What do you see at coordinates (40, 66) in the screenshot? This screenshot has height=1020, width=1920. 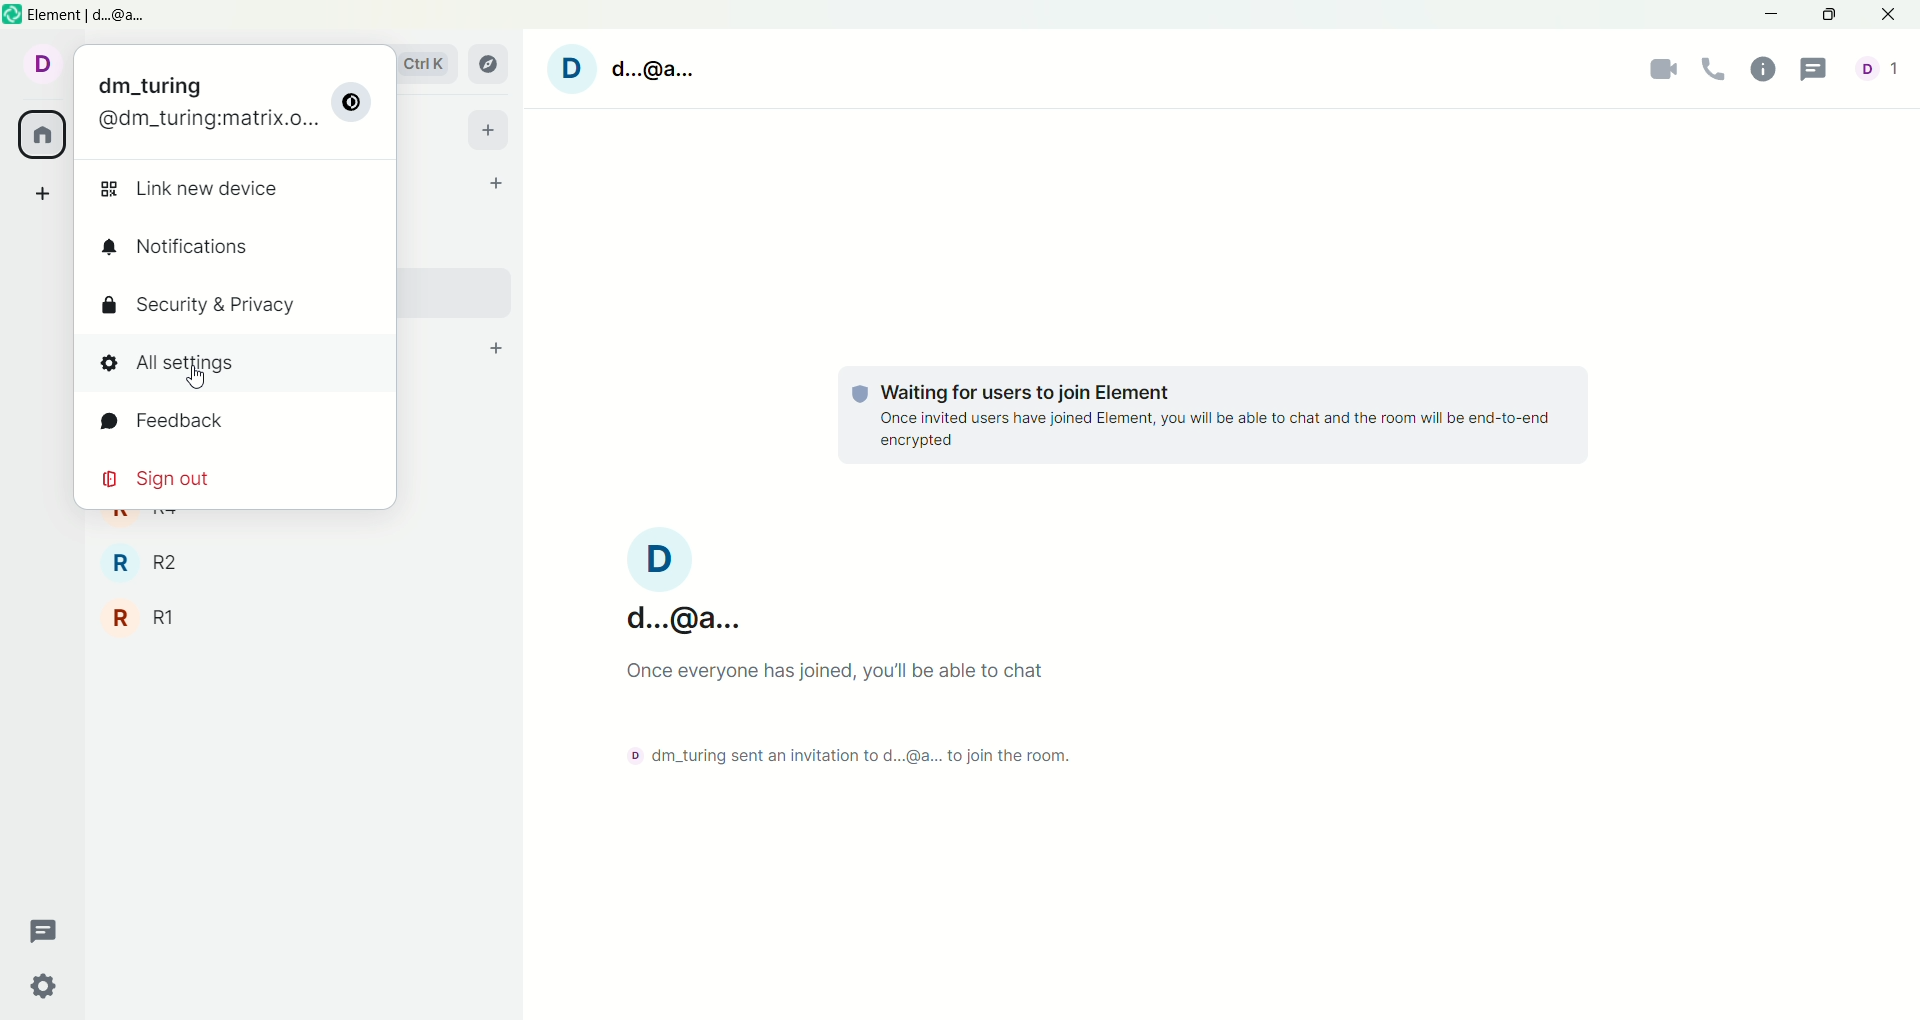 I see `account` at bounding box center [40, 66].